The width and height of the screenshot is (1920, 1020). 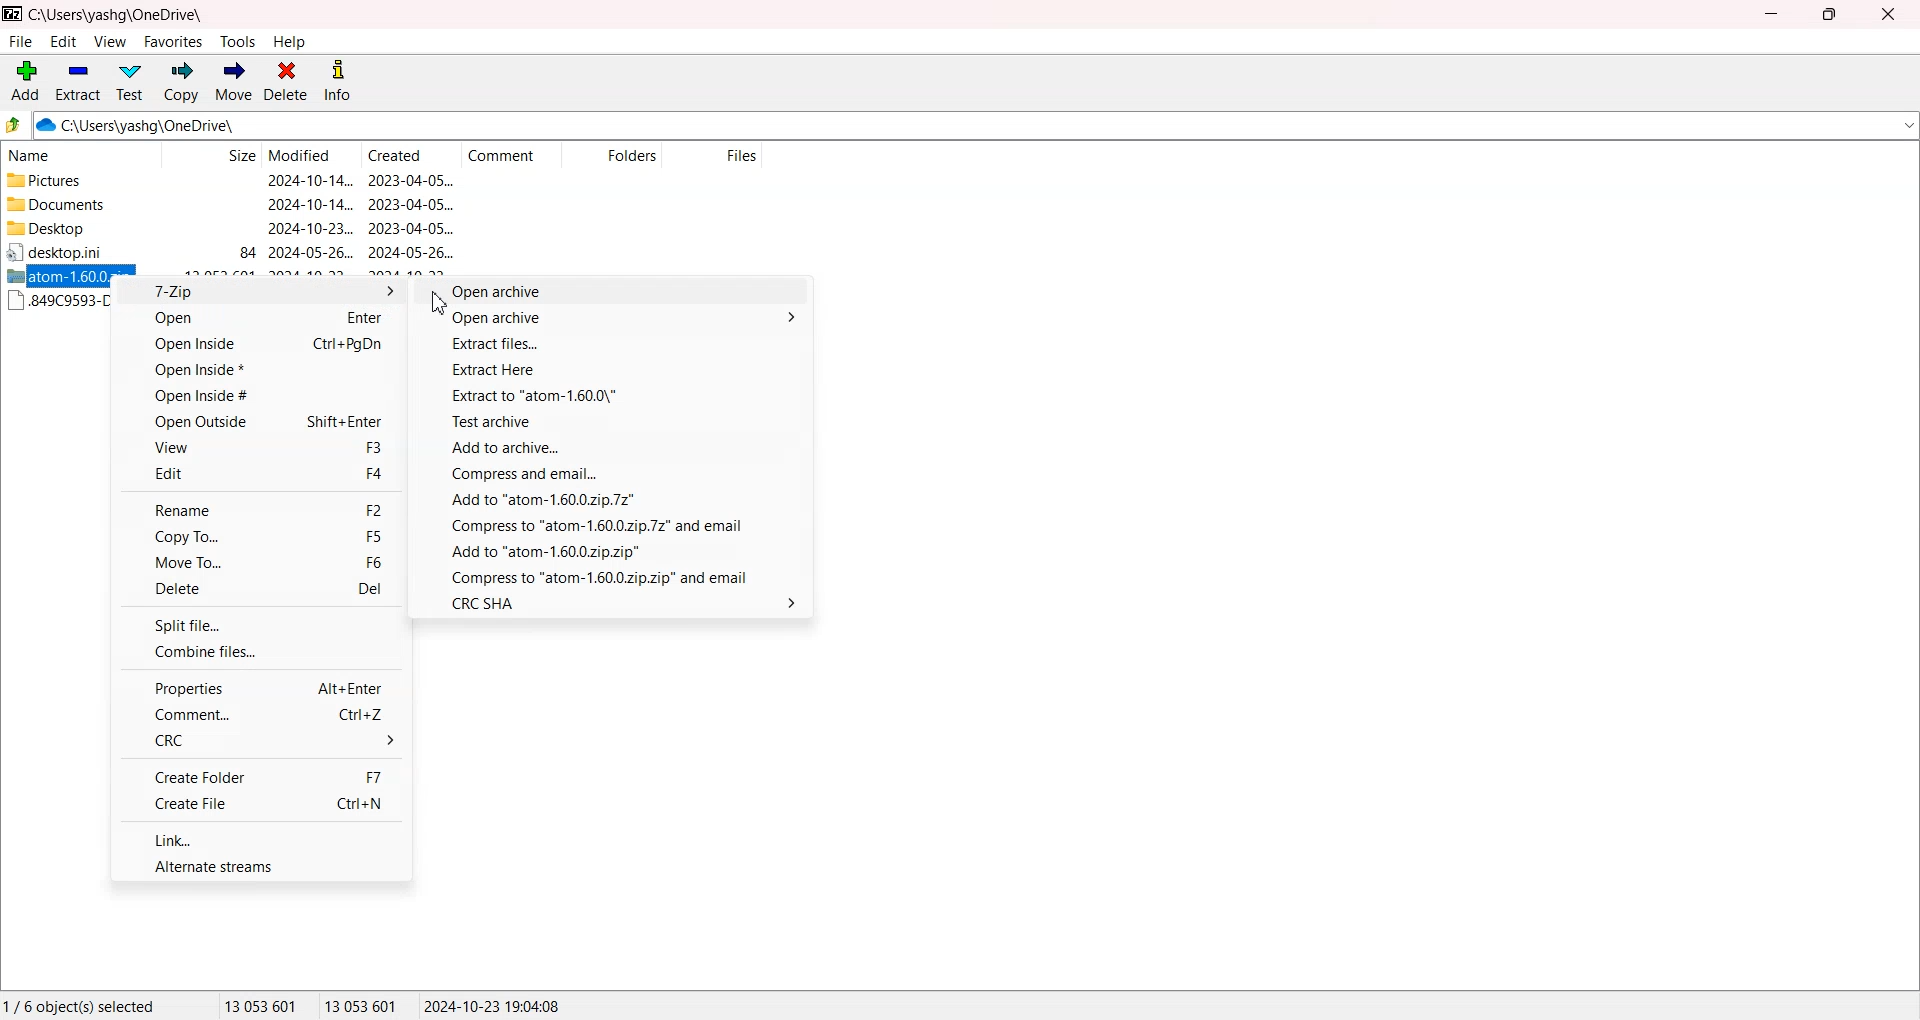 I want to click on Favorites, so click(x=174, y=41).